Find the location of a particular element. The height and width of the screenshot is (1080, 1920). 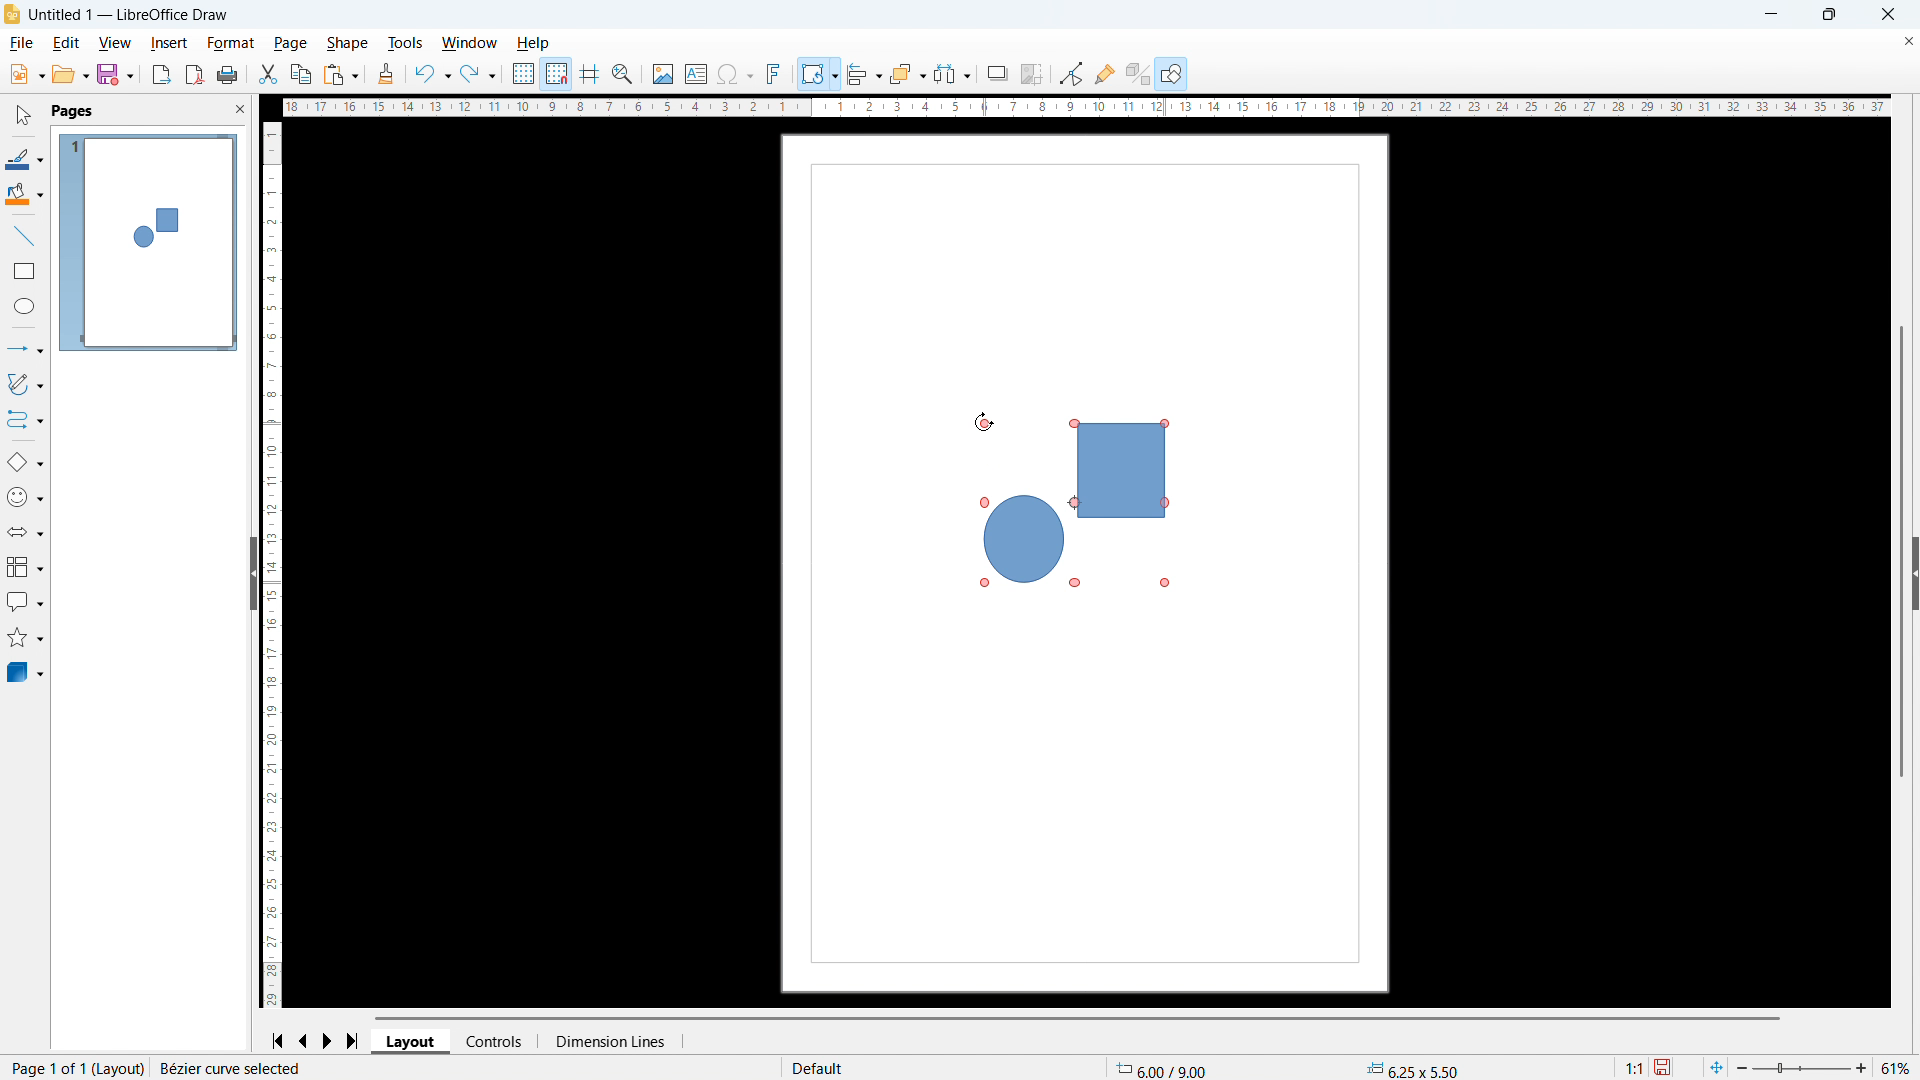

Dimension lines  is located at coordinates (610, 1041).